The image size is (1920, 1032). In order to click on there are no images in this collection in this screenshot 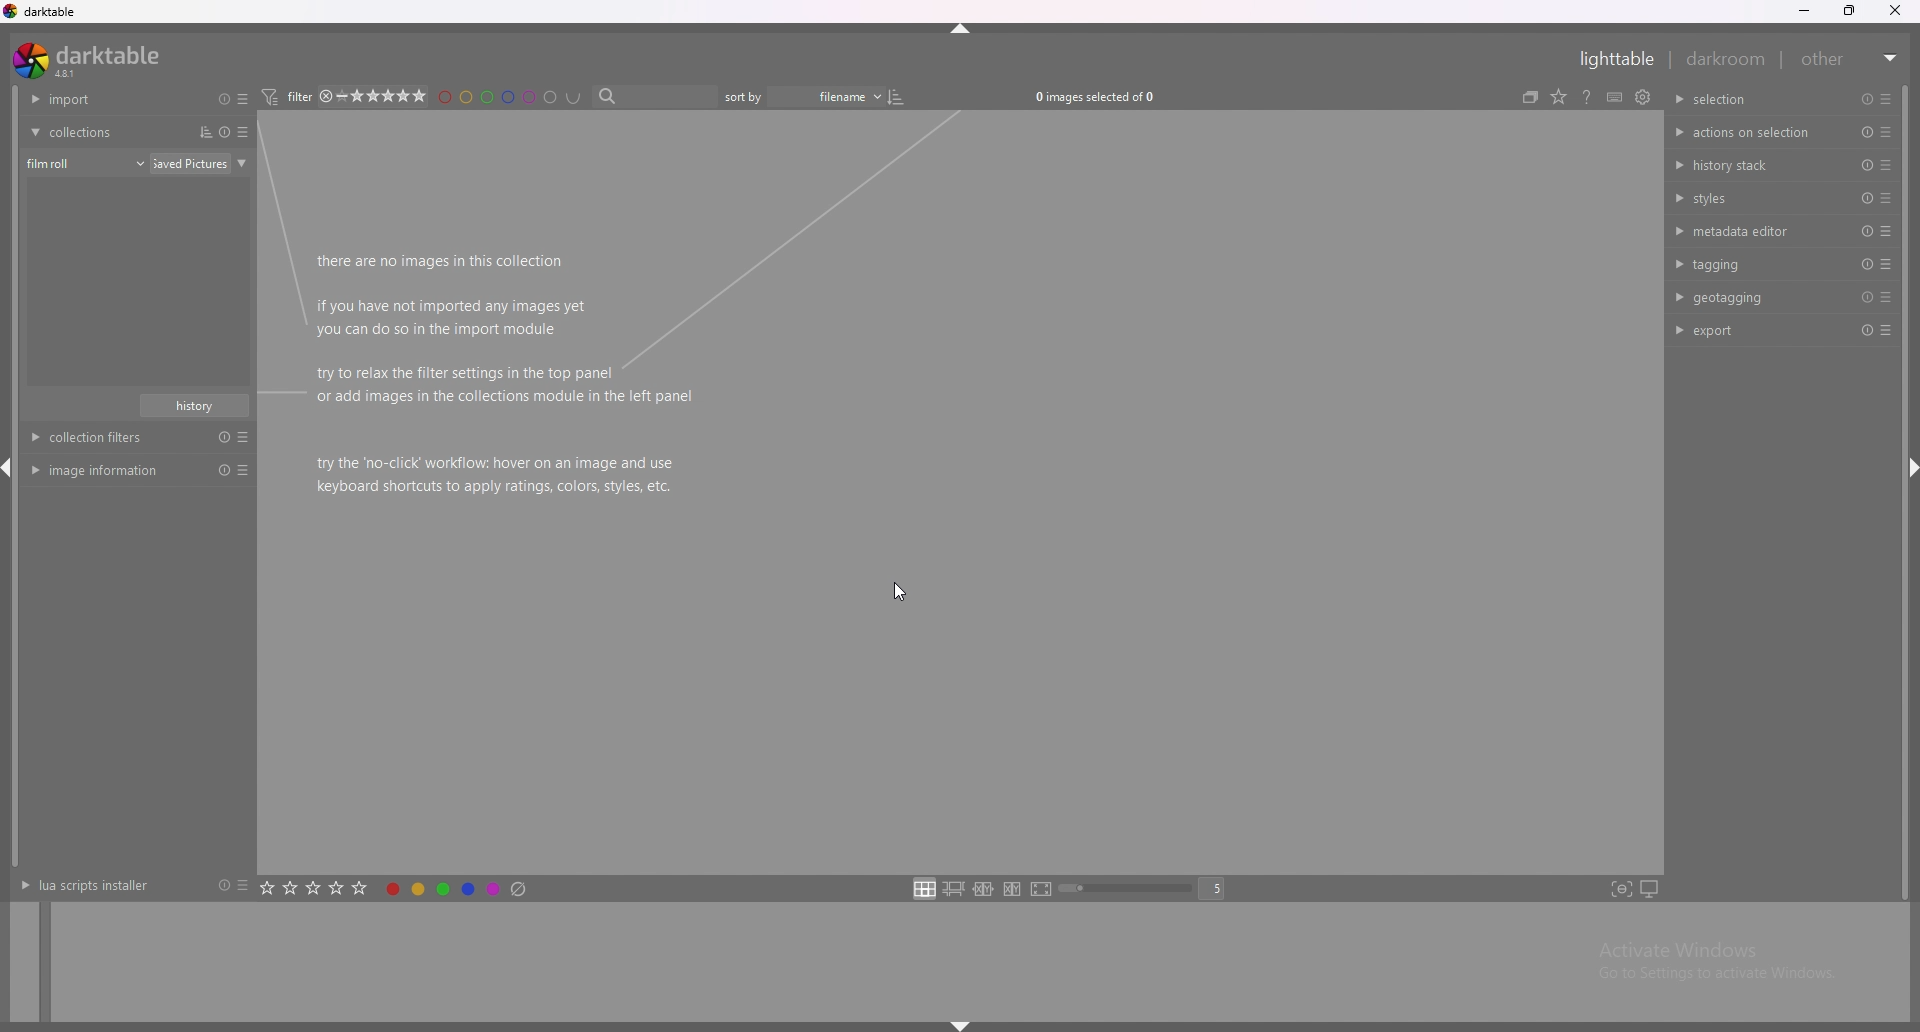, I will do `click(443, 262)`.